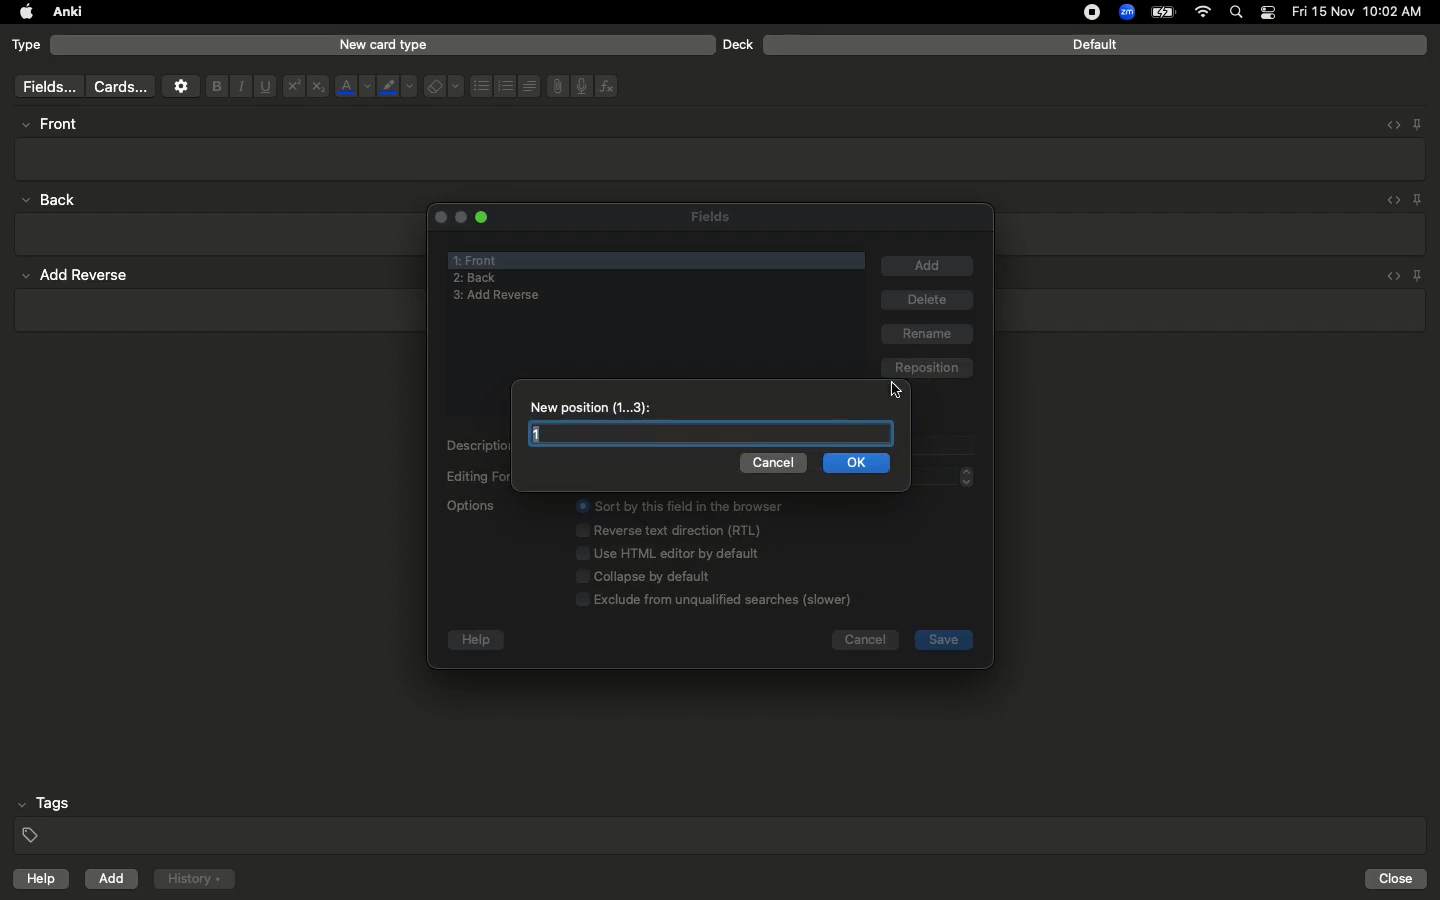 Image resolution: width=1440 pixels, height=900 pixels. What do you see at coordinates (66, 13) in the screenshot?
I see `Anki` at bounding box center [66, 13].